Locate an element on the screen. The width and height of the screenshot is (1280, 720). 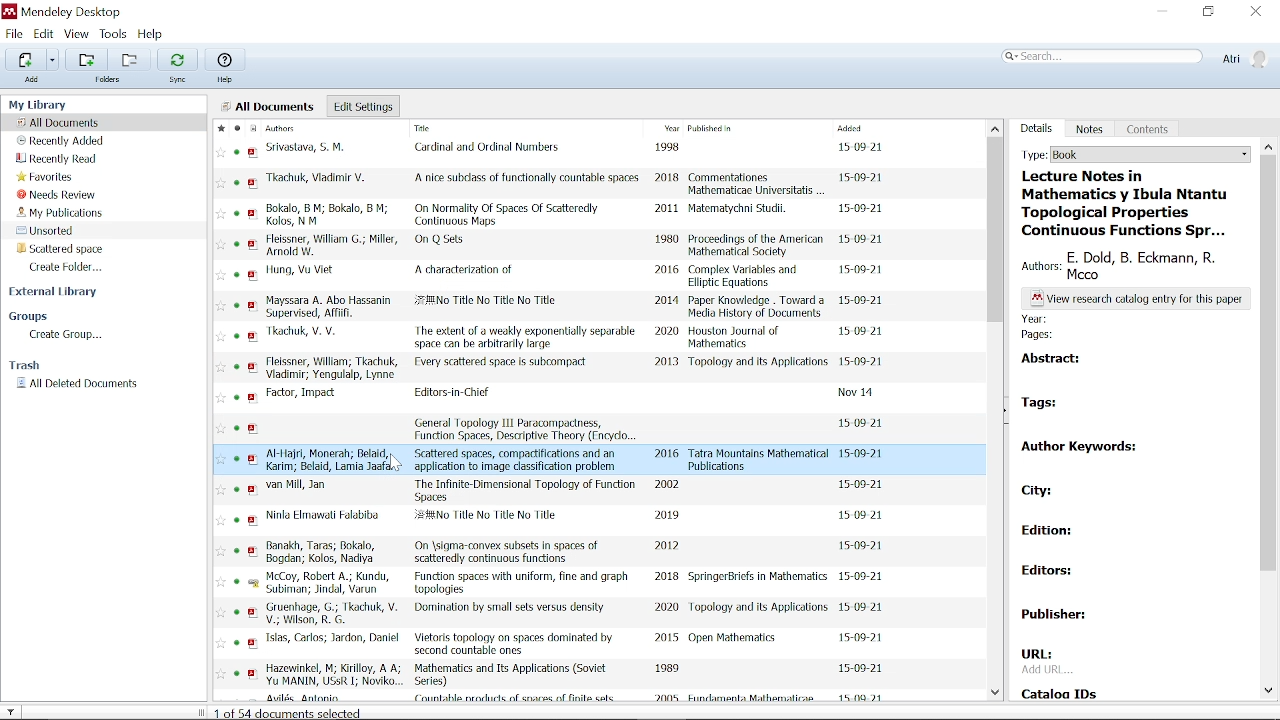
edition is located at coordinates (1058, 533).